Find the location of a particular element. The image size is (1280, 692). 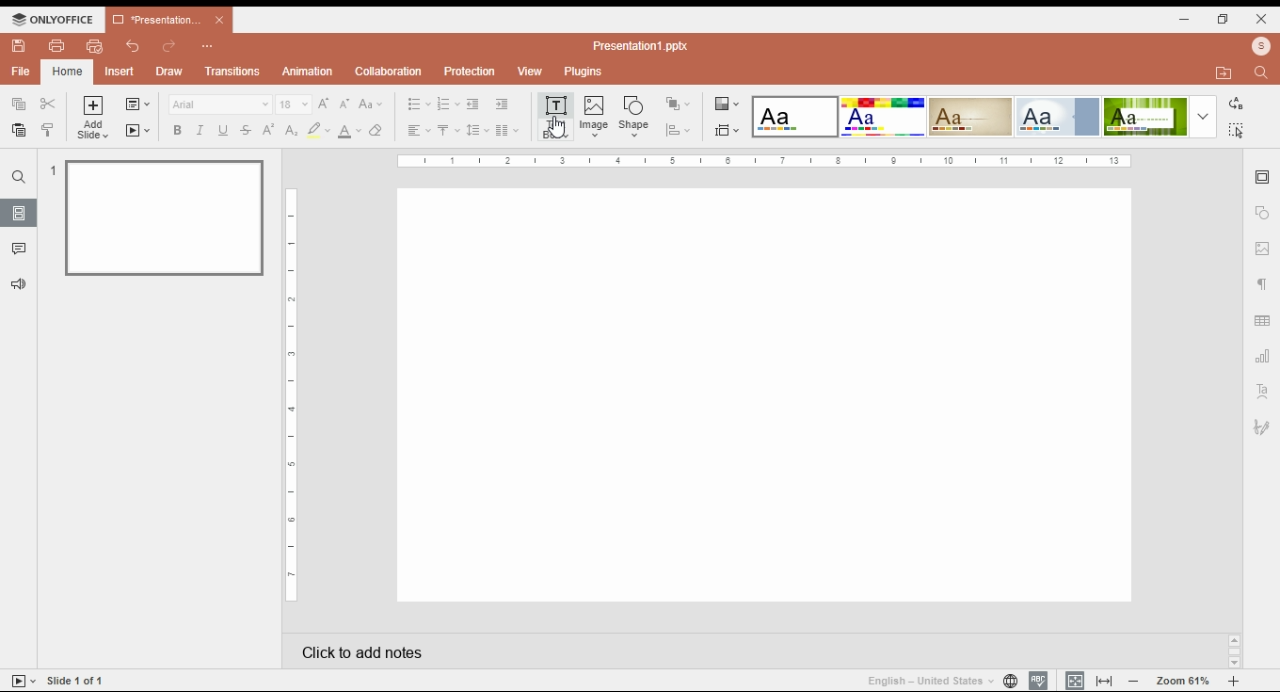

feedback and support is located at coordinates (17, 283).